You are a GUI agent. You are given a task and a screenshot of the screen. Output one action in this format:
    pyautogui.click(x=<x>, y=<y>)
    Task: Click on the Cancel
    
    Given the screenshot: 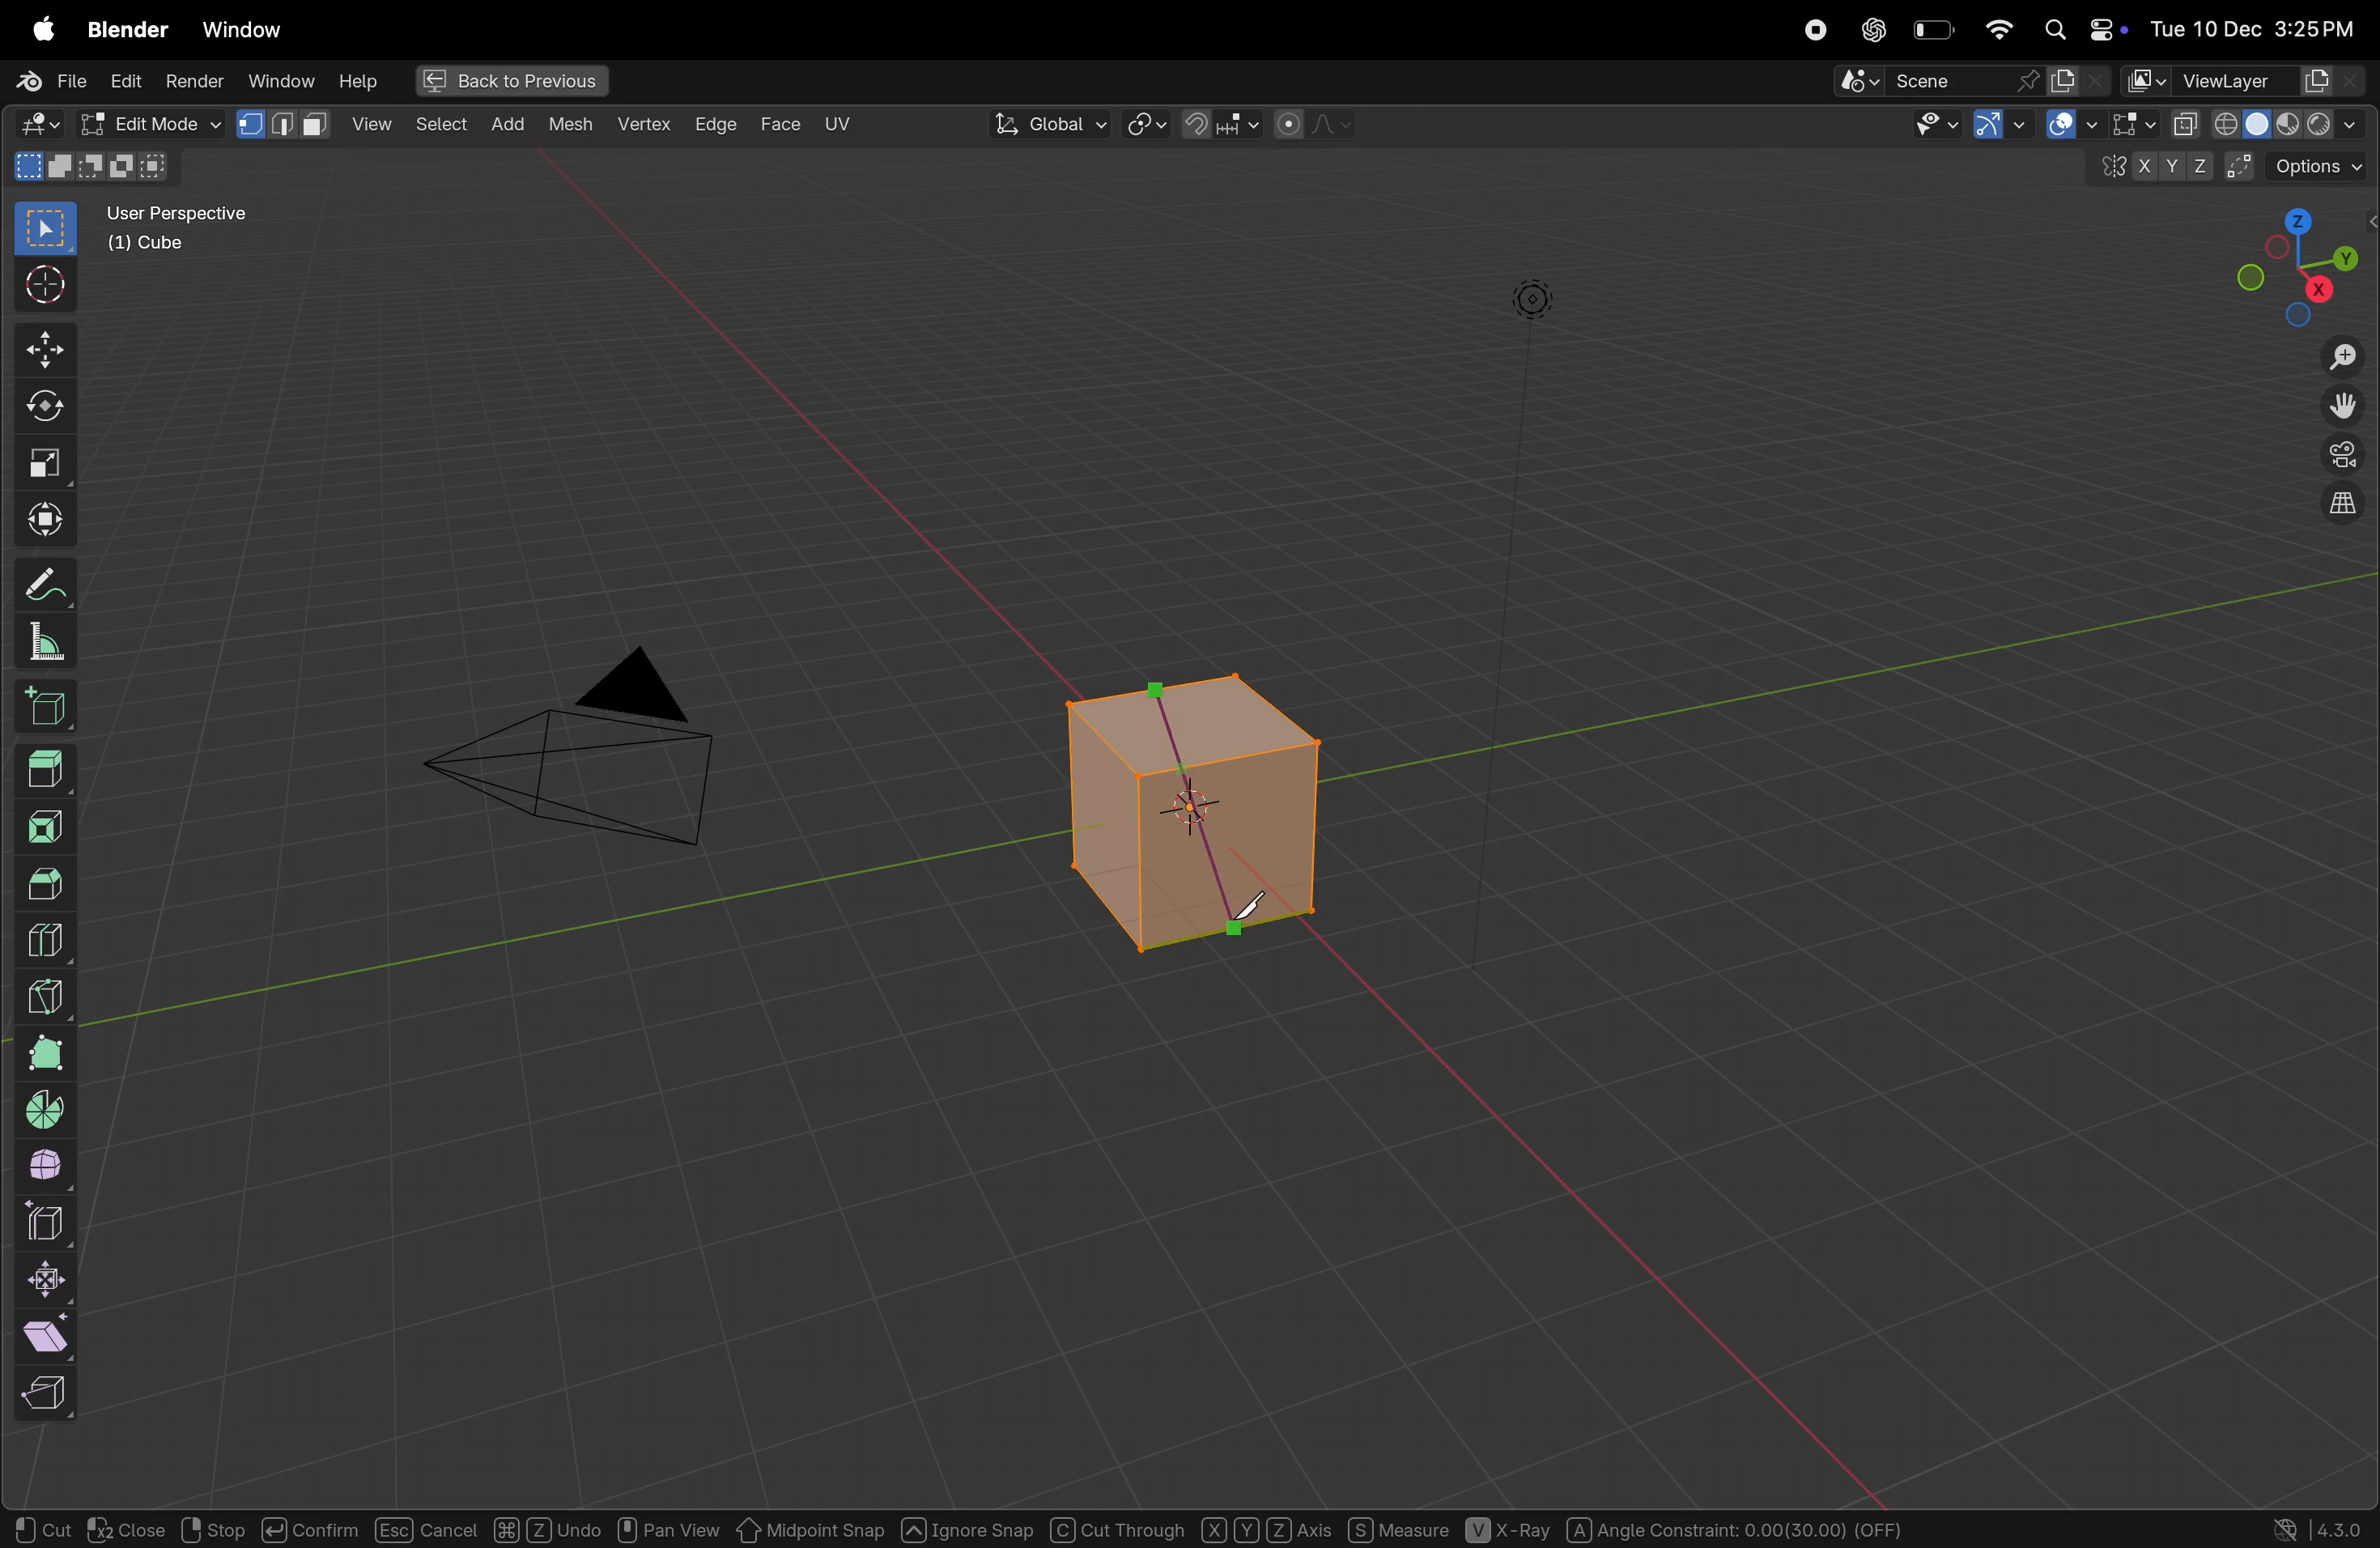 What is the action you would take?
    pyautogui.click(x=426, y=1529)
    